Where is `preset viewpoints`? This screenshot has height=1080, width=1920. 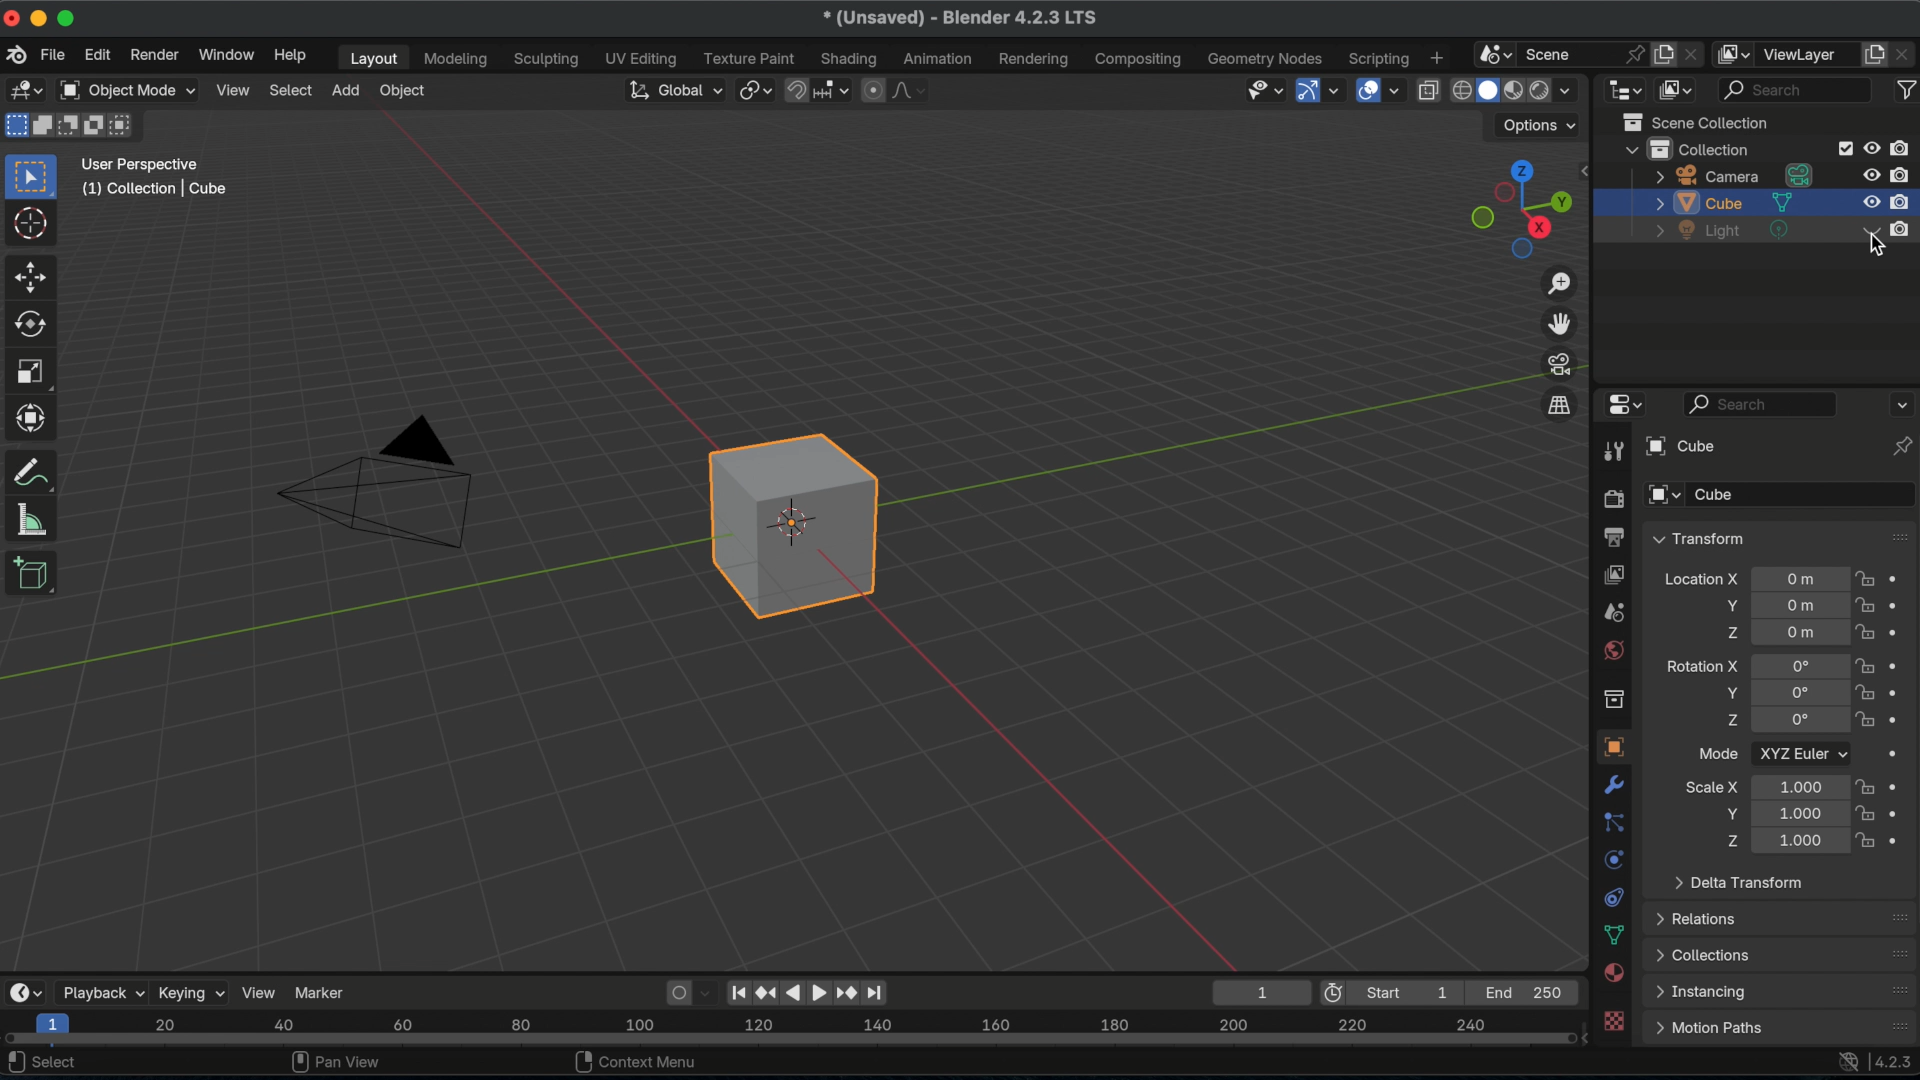 preset viewpoints is located at coordinates (1521, 210).